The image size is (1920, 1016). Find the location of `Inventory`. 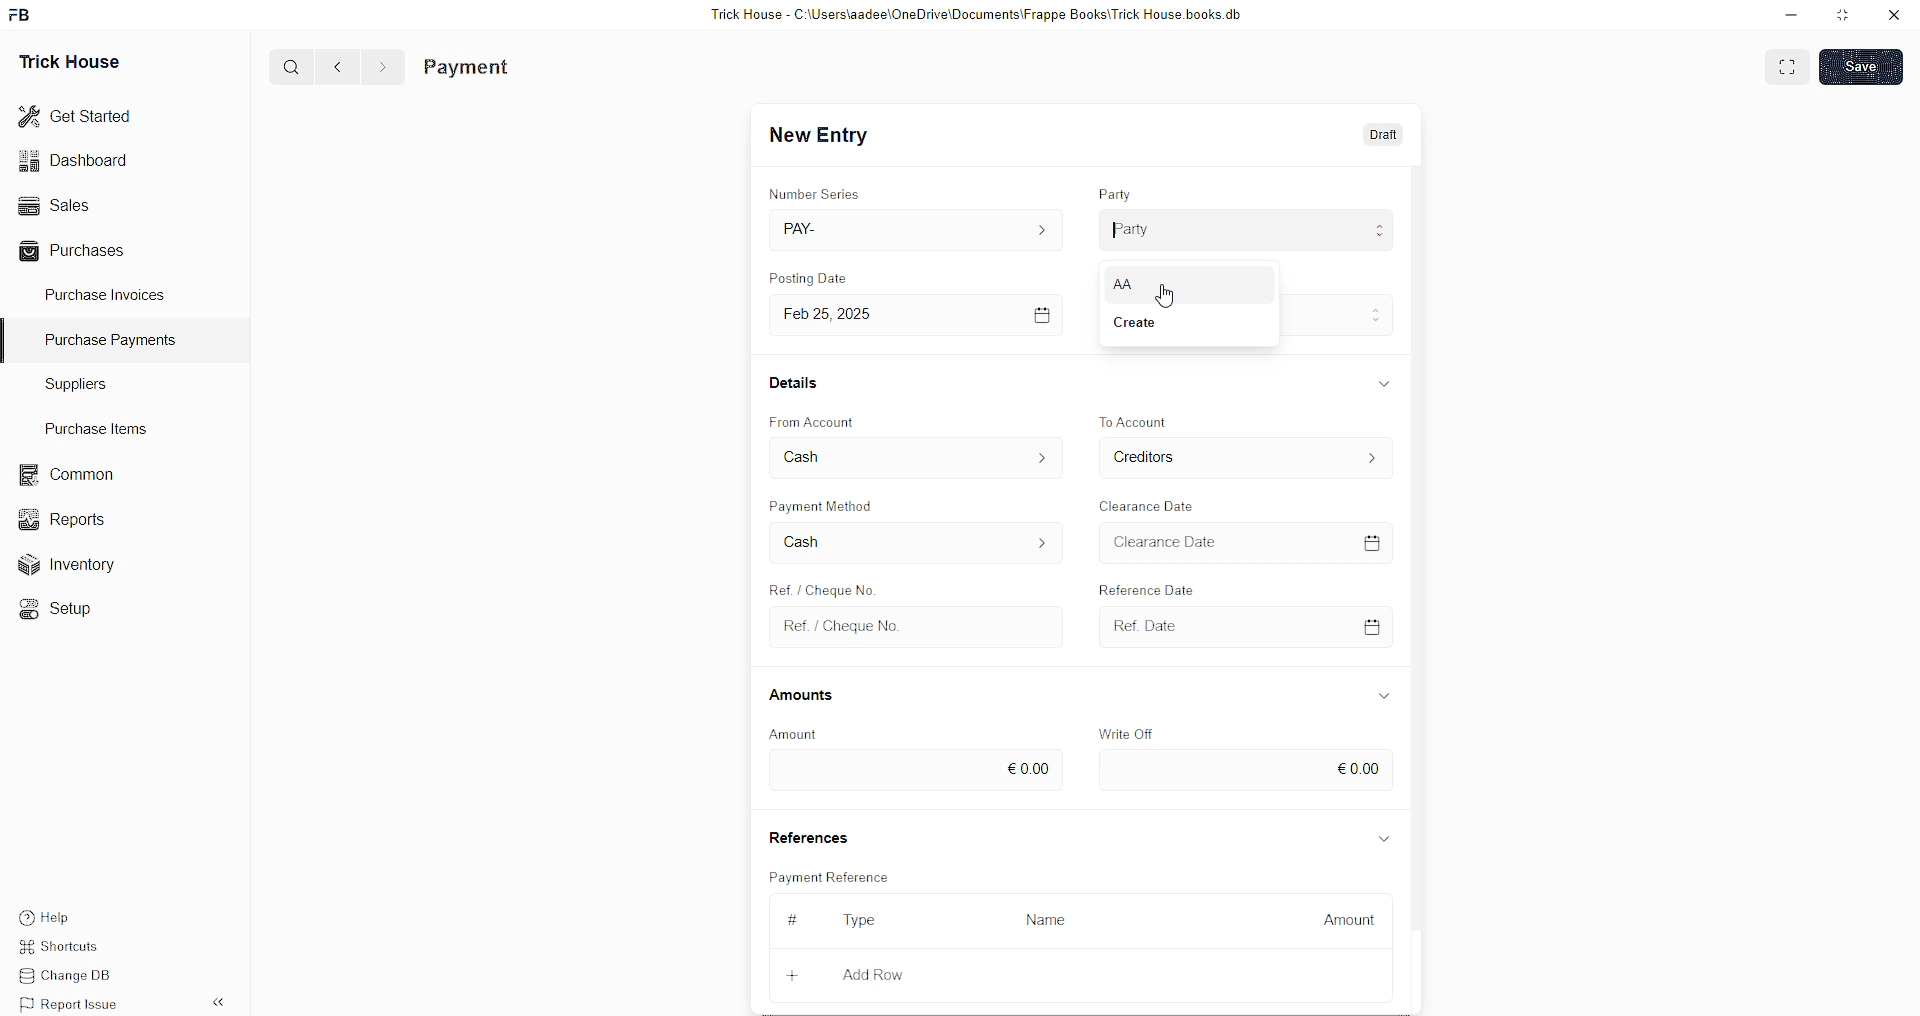

Inventory is located at coordinates (78, 569).